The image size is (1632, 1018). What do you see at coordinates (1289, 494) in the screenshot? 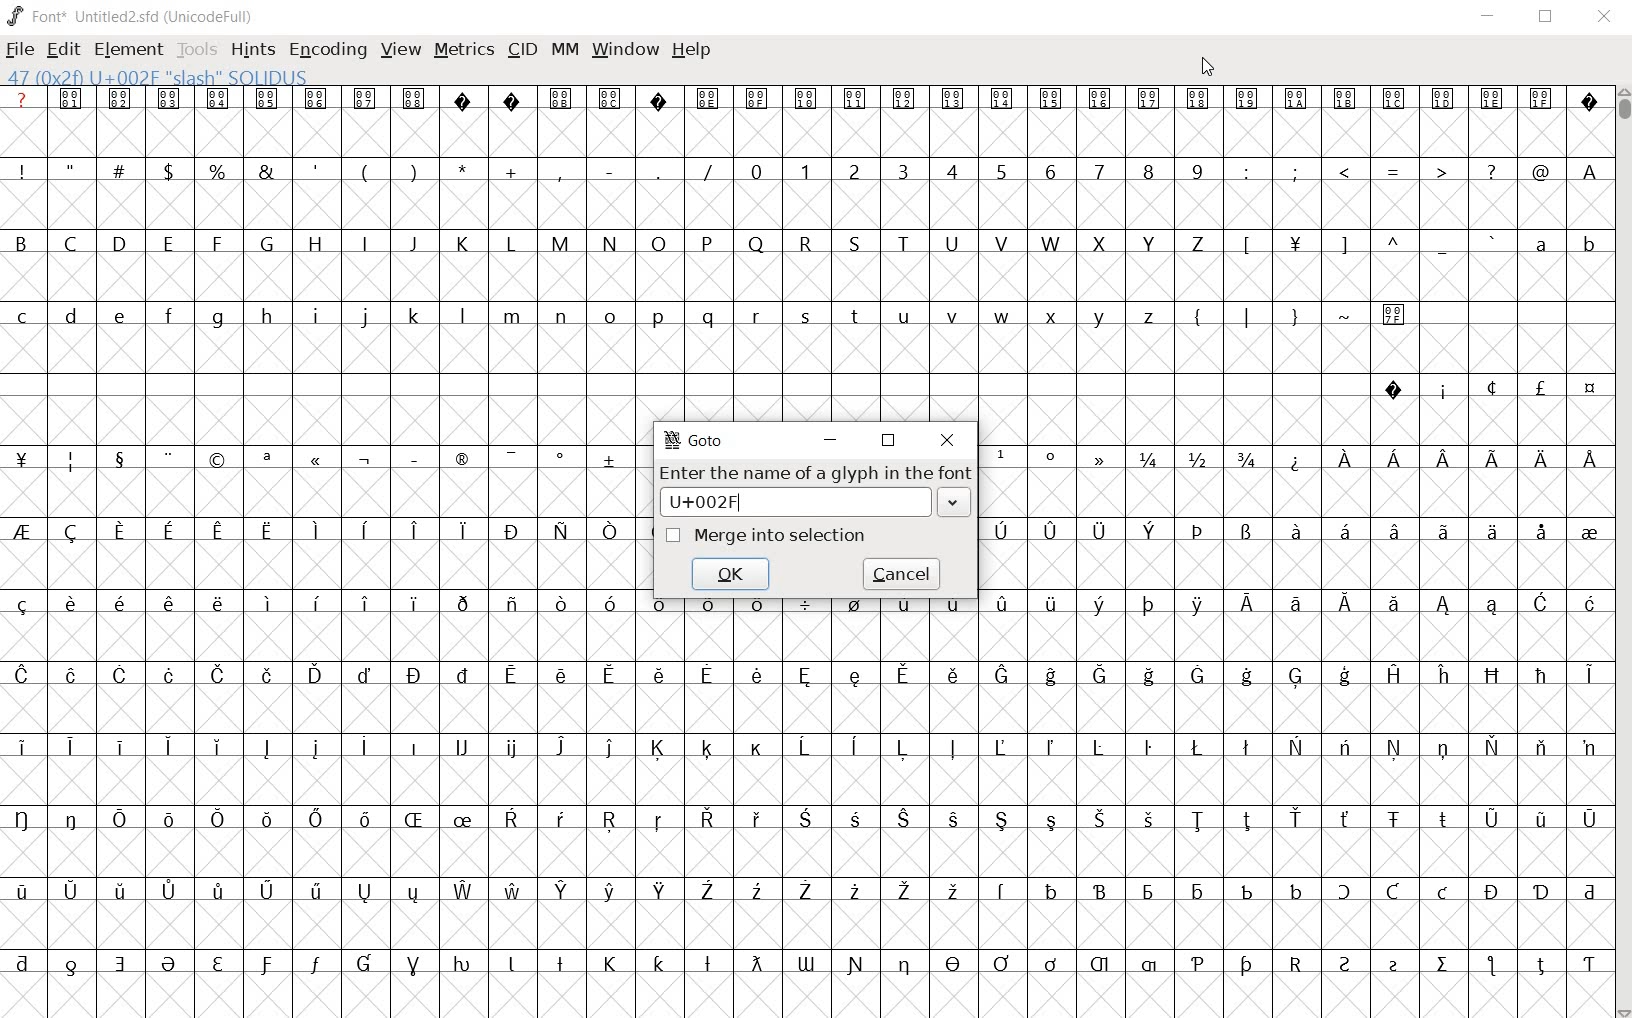
I see `empty cells` at bounding box center [1289, 494].